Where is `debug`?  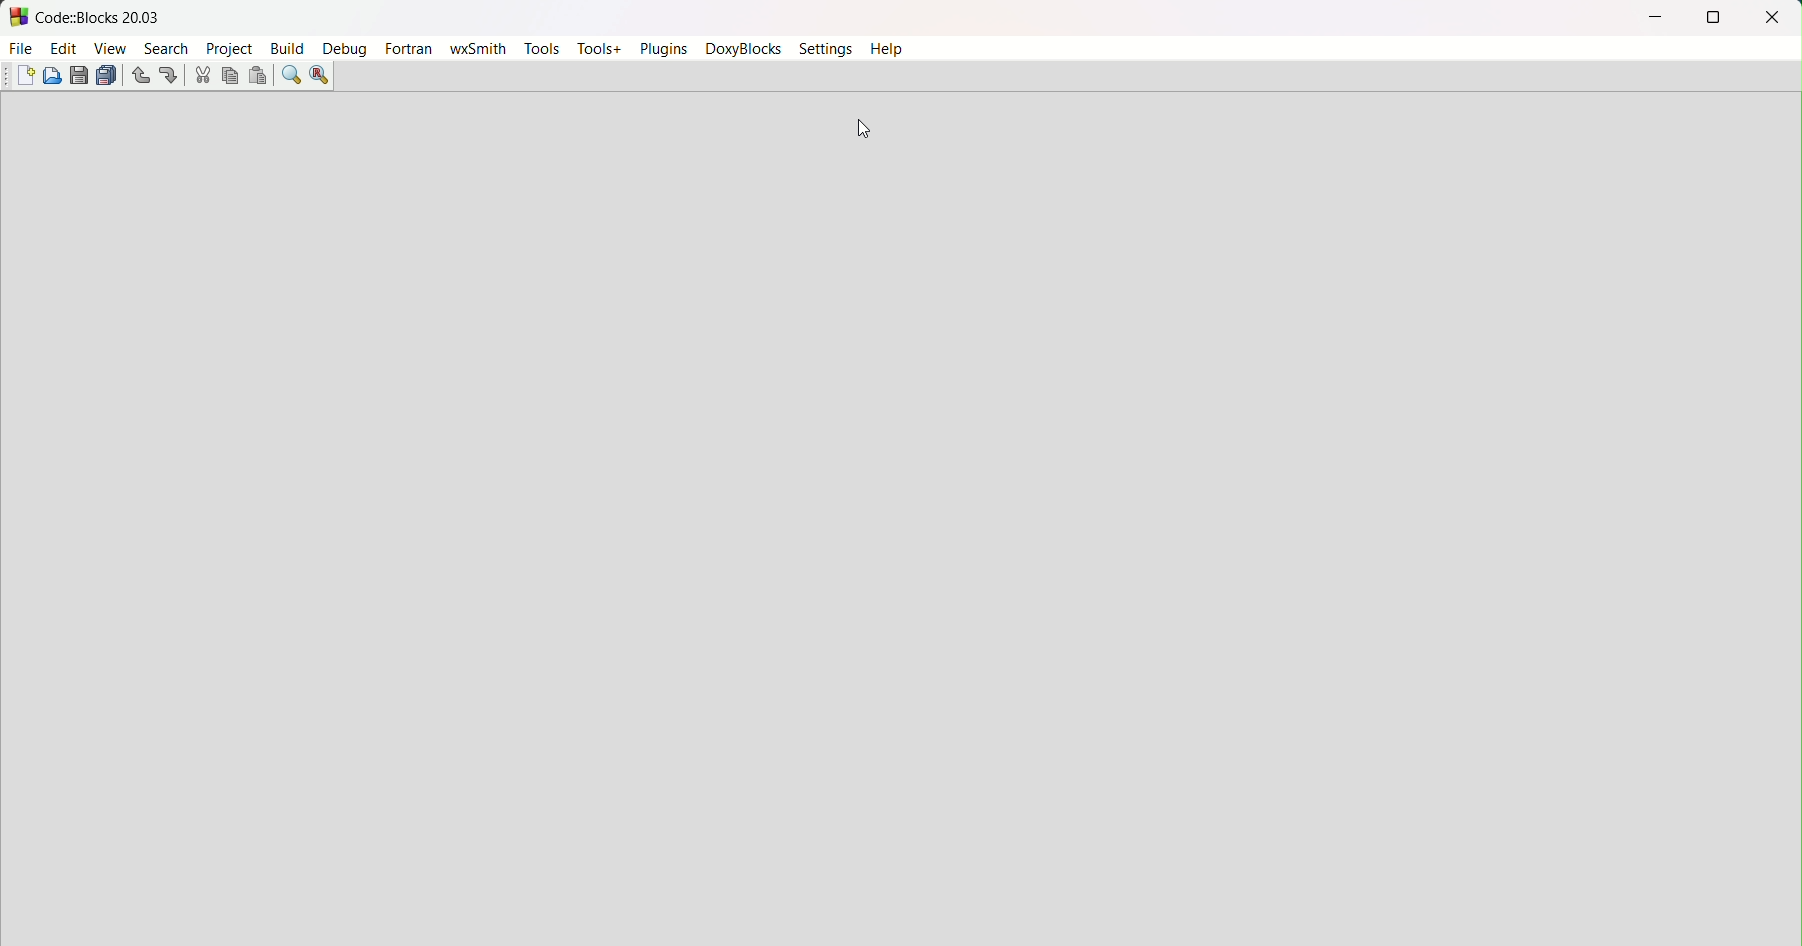 debug is located at coordinates (346, 51).